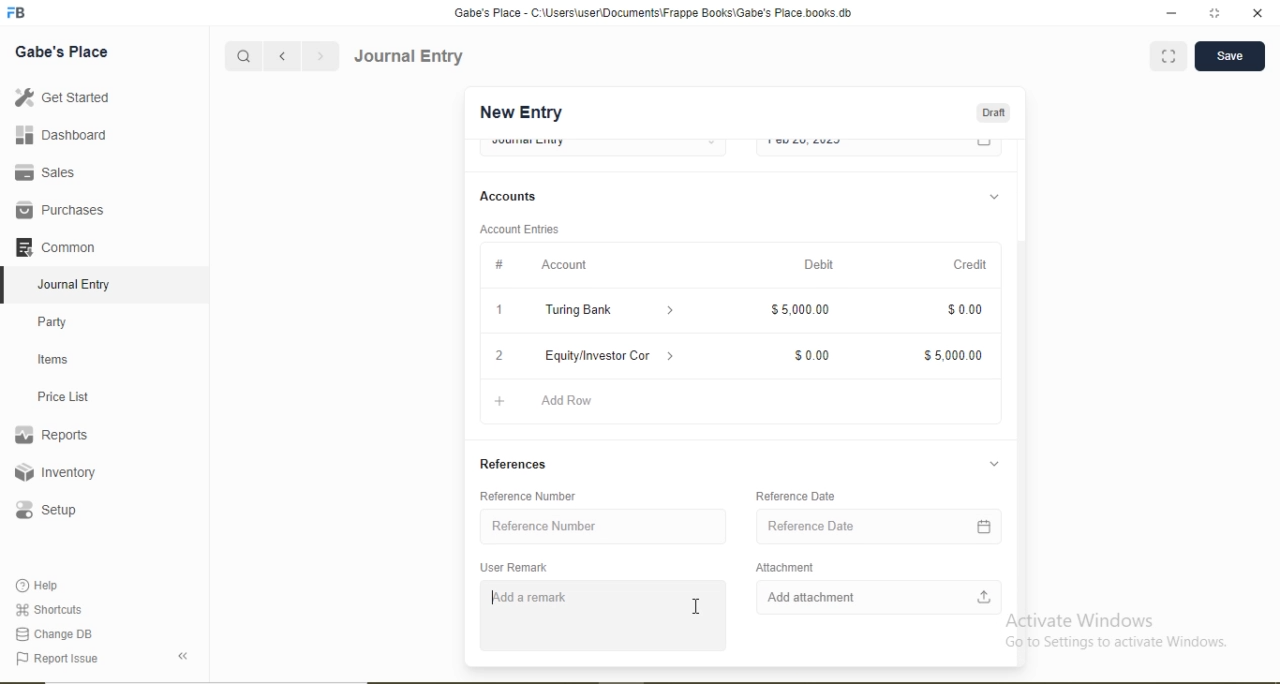 The image size is (1280, 684). Describe the element at coordinates (17, 13) in the screenshot. I see `Logo` at that location.